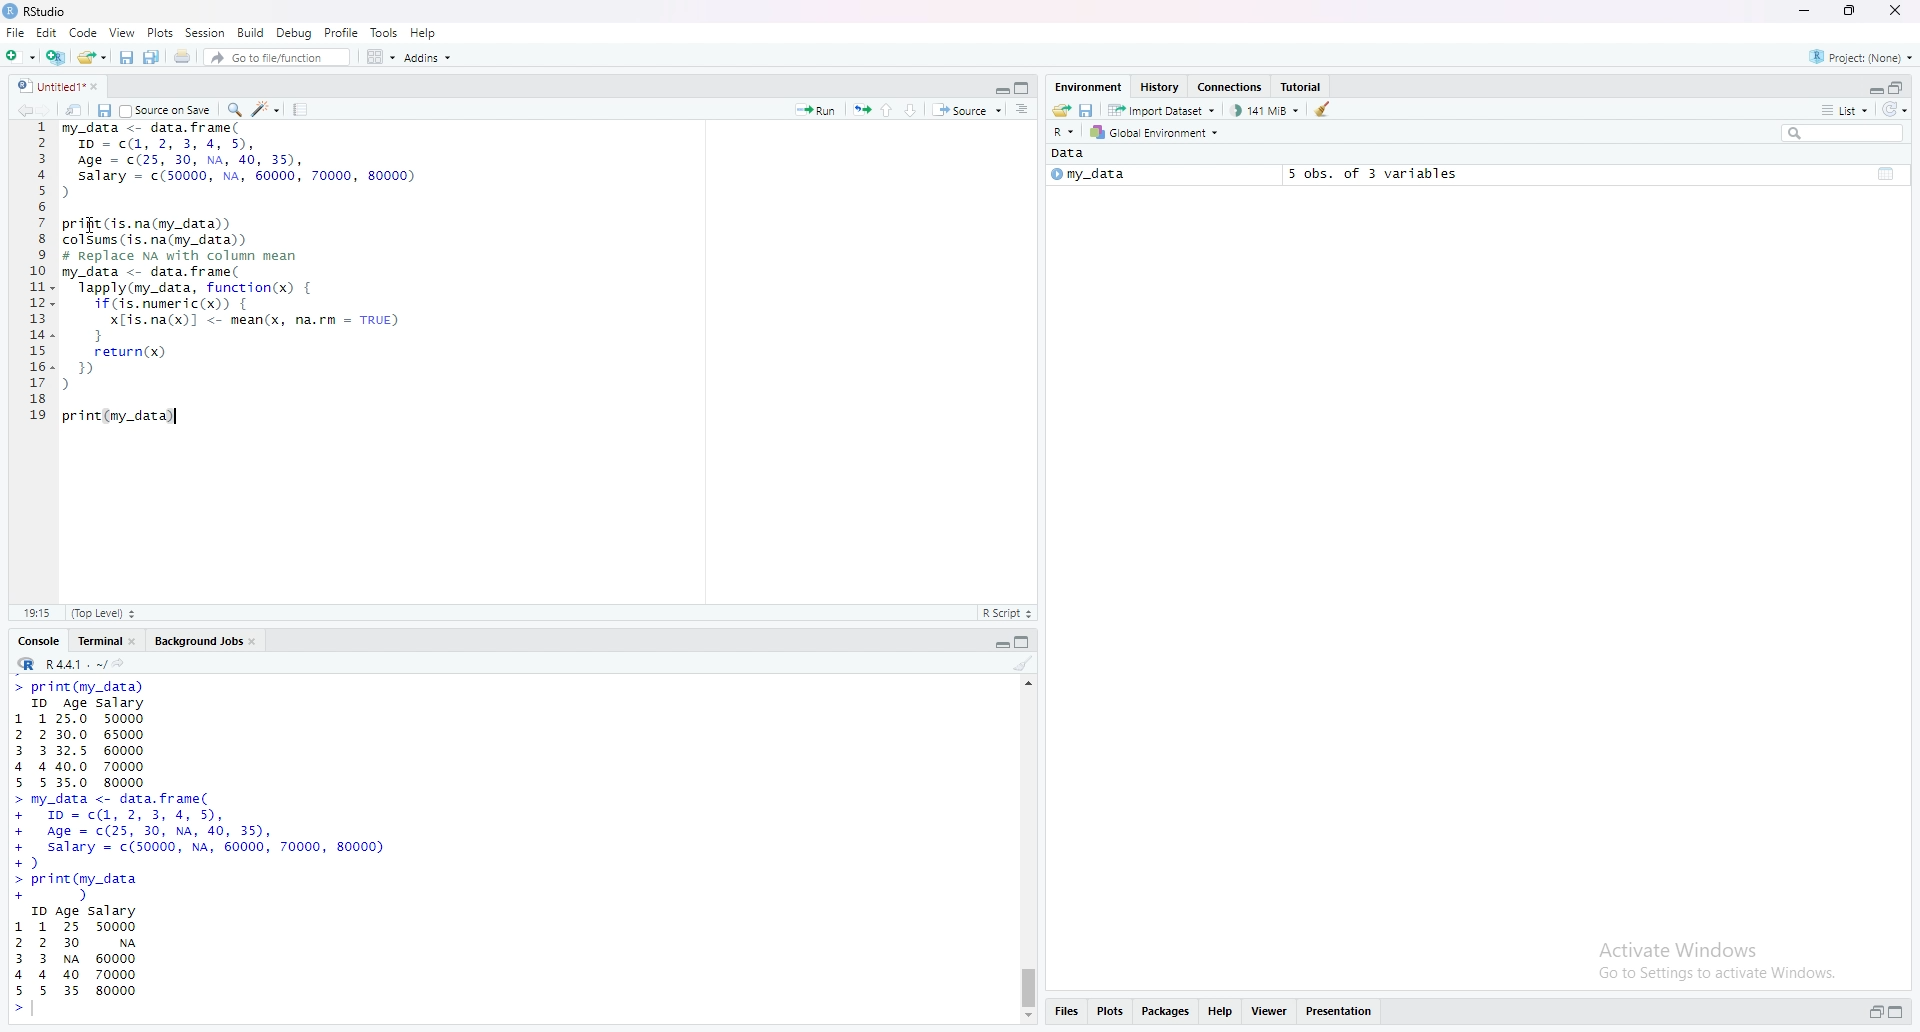 Image resolution: width=1920 pixels, height=1032 pixels. What do you see at coordinates (1166, 112) in the screenshot?
I see `import dataset` at bounding box center [1166, 112].